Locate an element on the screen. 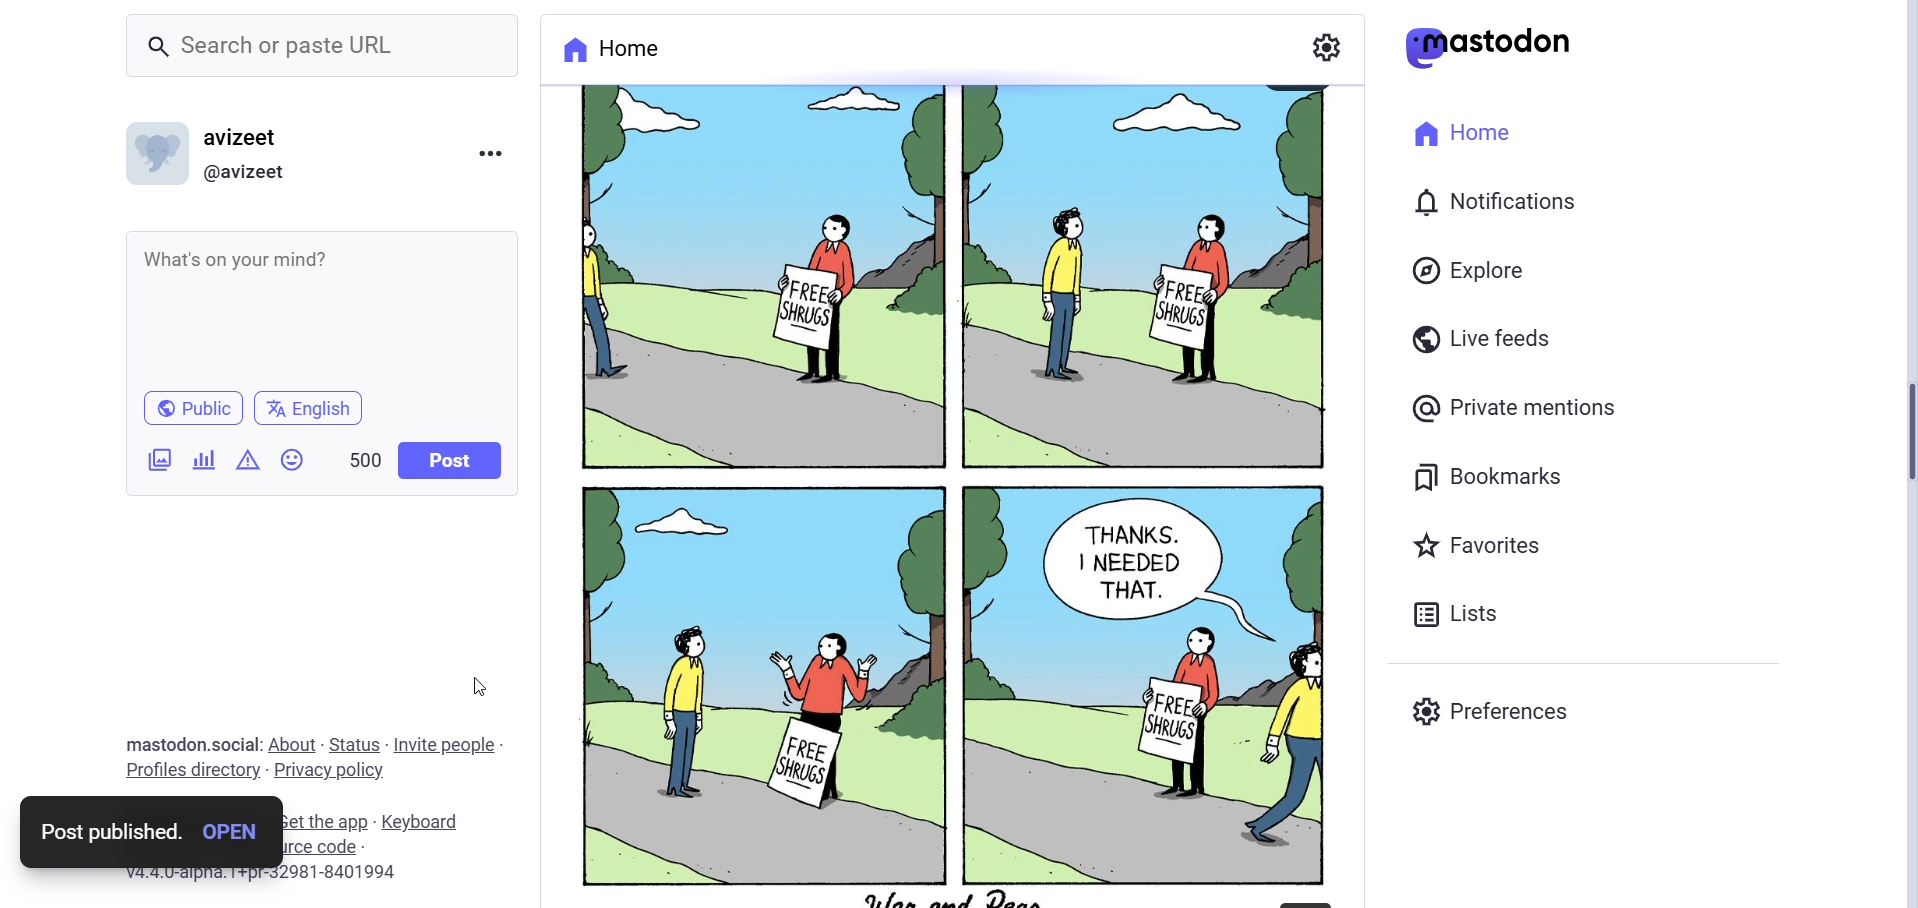  Keyboard is located at coordinates (420, 823).